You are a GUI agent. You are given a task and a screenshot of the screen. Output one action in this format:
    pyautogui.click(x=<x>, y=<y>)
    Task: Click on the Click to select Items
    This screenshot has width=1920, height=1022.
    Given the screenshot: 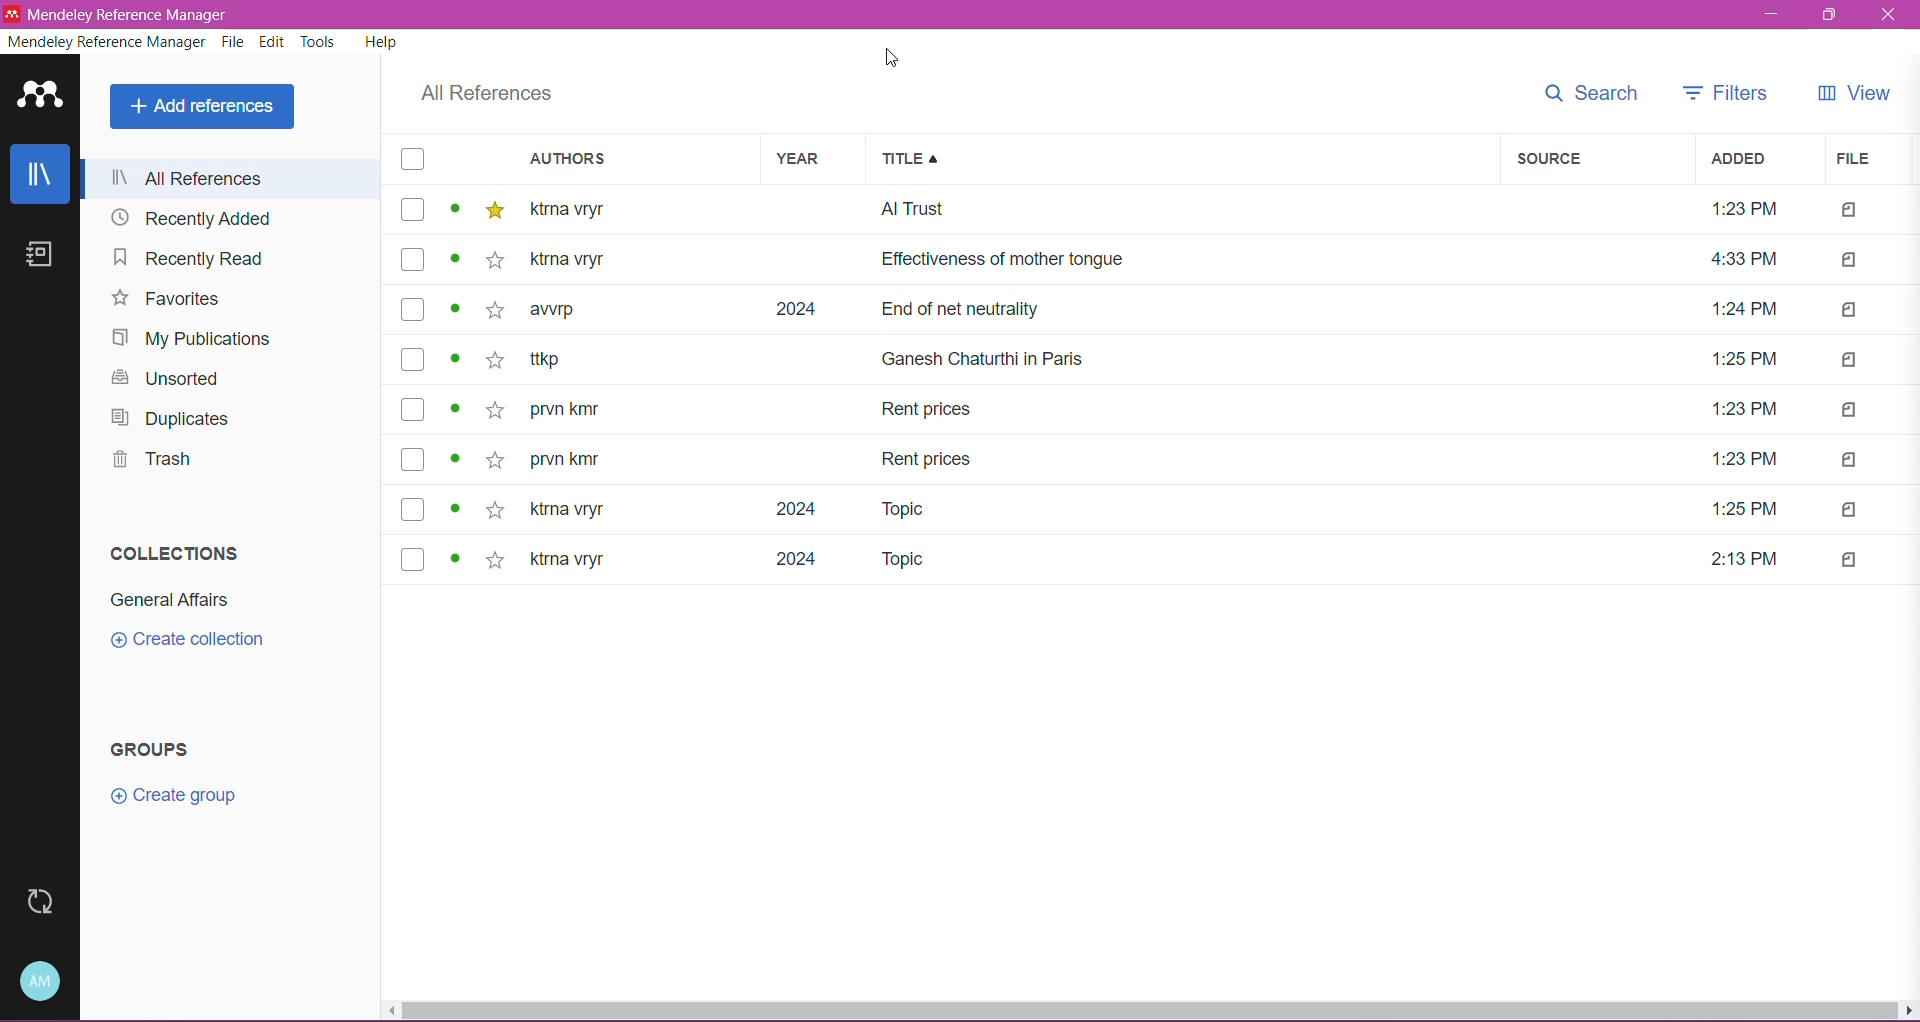 What is the action you would take?
    pyautogui.click(x=411, y=361)
    